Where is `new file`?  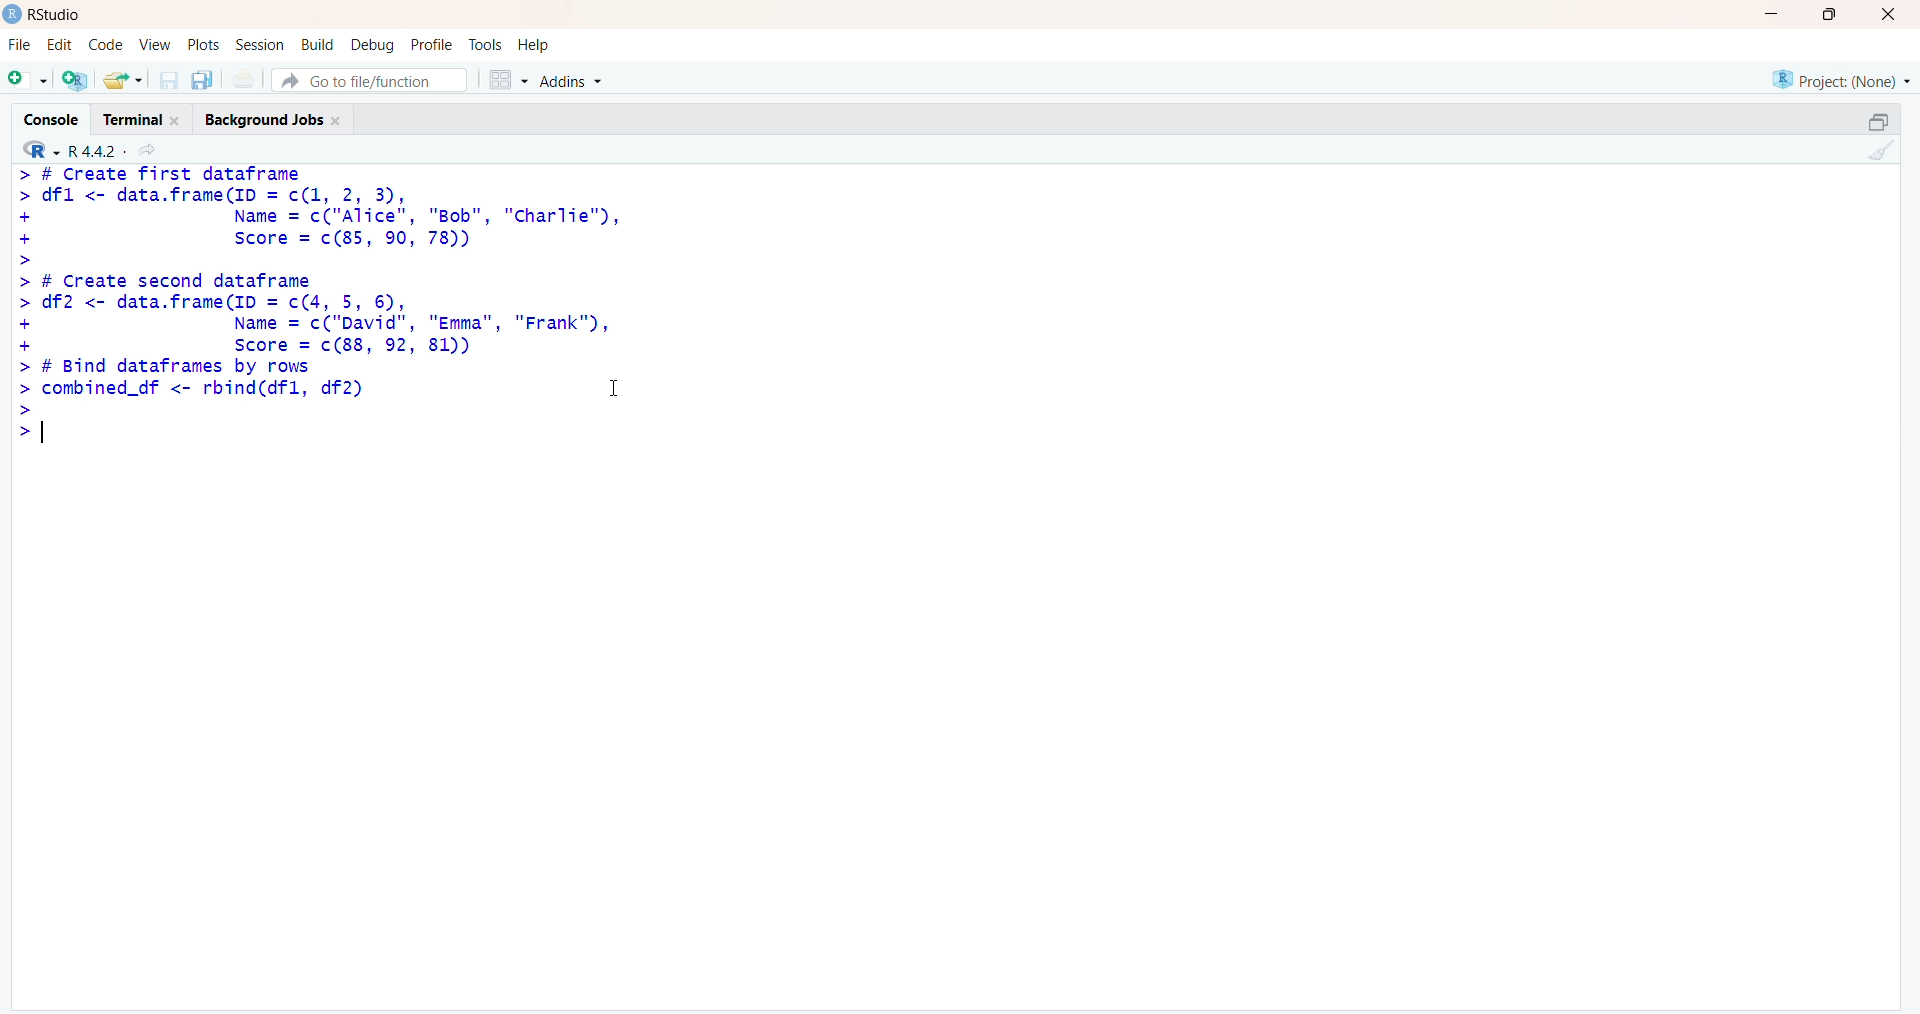
new file is located at coordinates (29, 81).